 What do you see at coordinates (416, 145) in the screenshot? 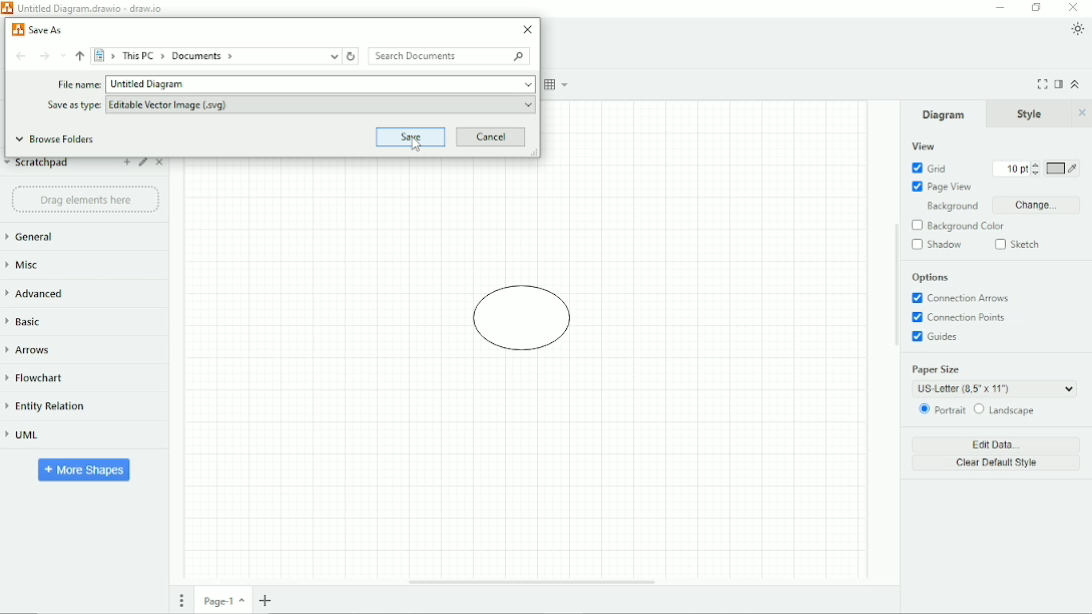
I see `Cursor` at bounding box center [416, 145].